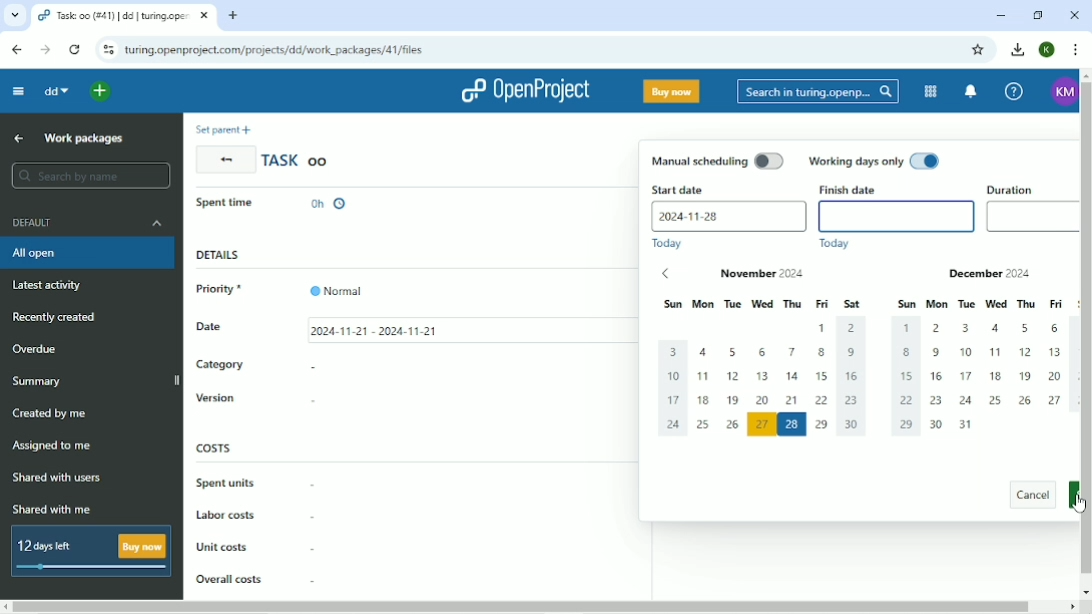 The image size is (1092, 614). Describe the element at coordinates (224, 160) in the screenshot. I see `Back` at that location.